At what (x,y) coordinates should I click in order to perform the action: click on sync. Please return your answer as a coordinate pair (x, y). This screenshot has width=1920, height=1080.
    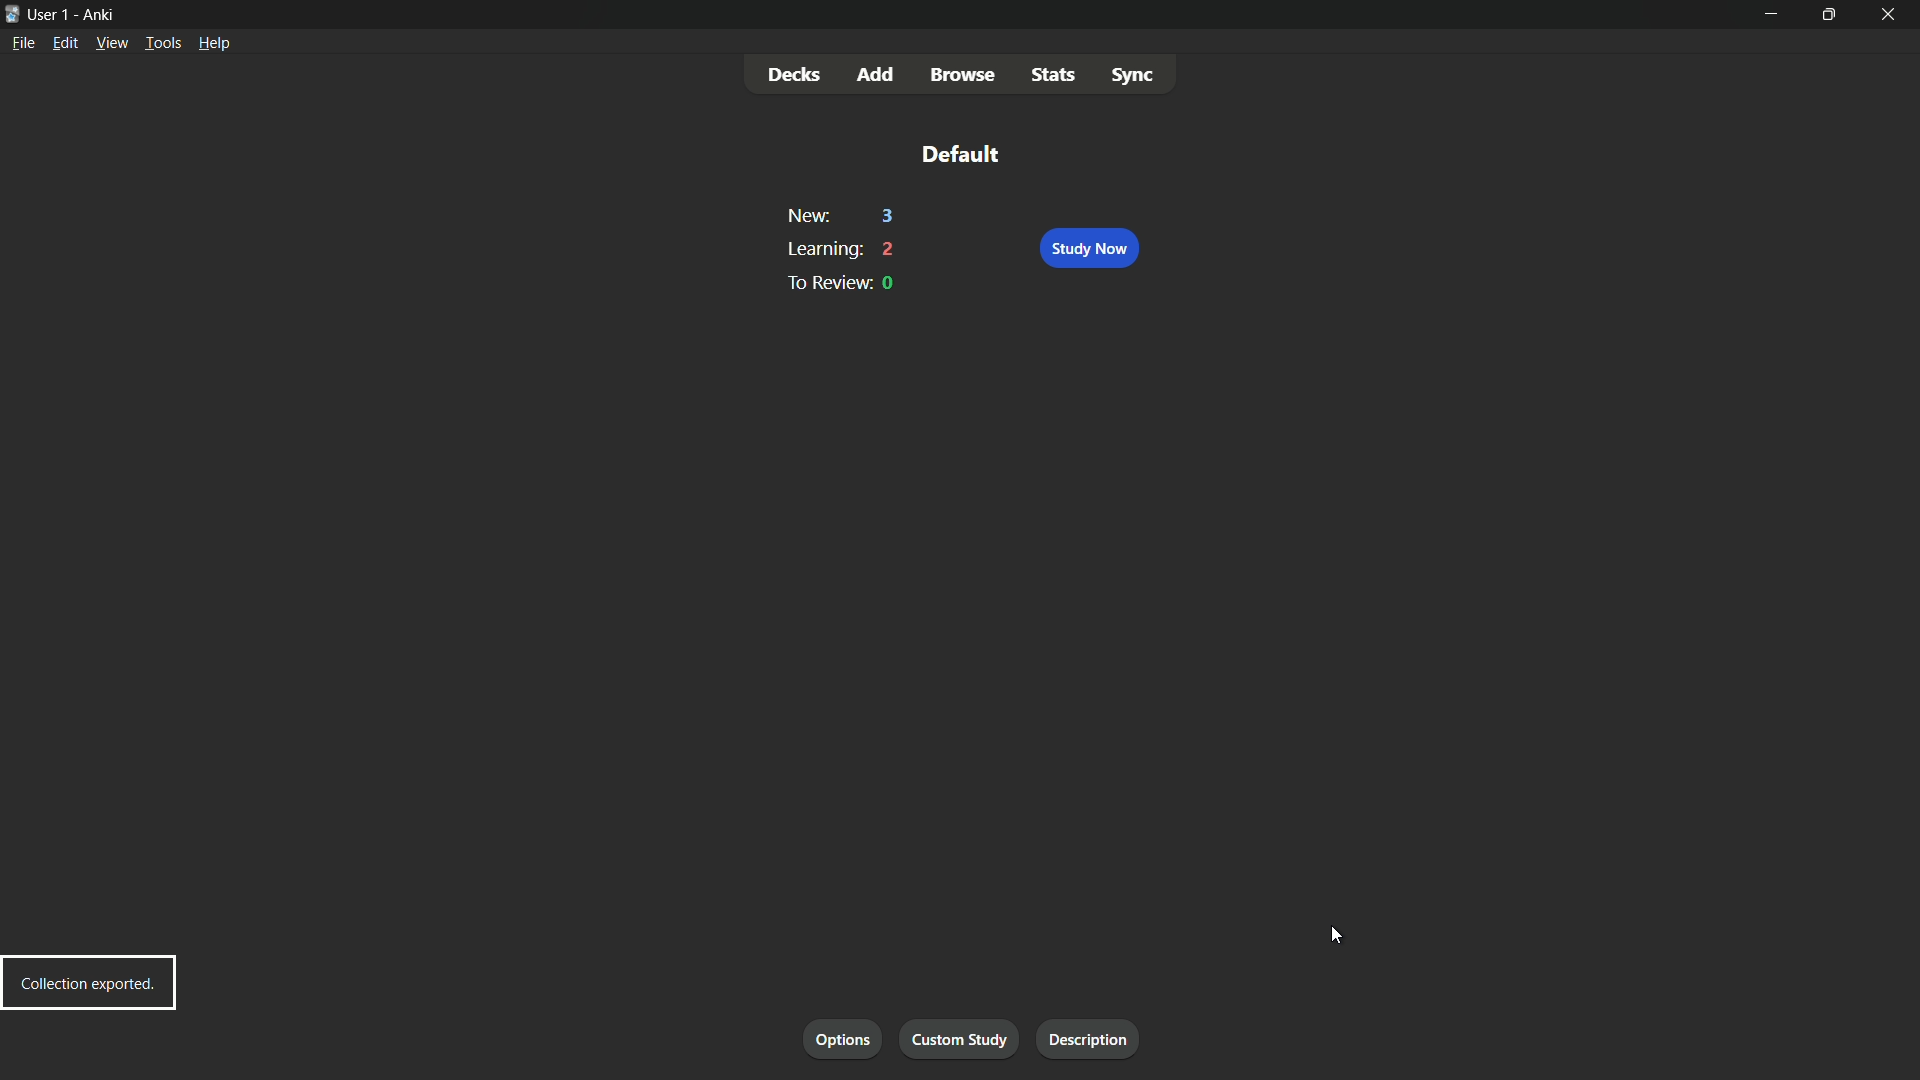
    Looking at the image, I should click on (1132, 73).